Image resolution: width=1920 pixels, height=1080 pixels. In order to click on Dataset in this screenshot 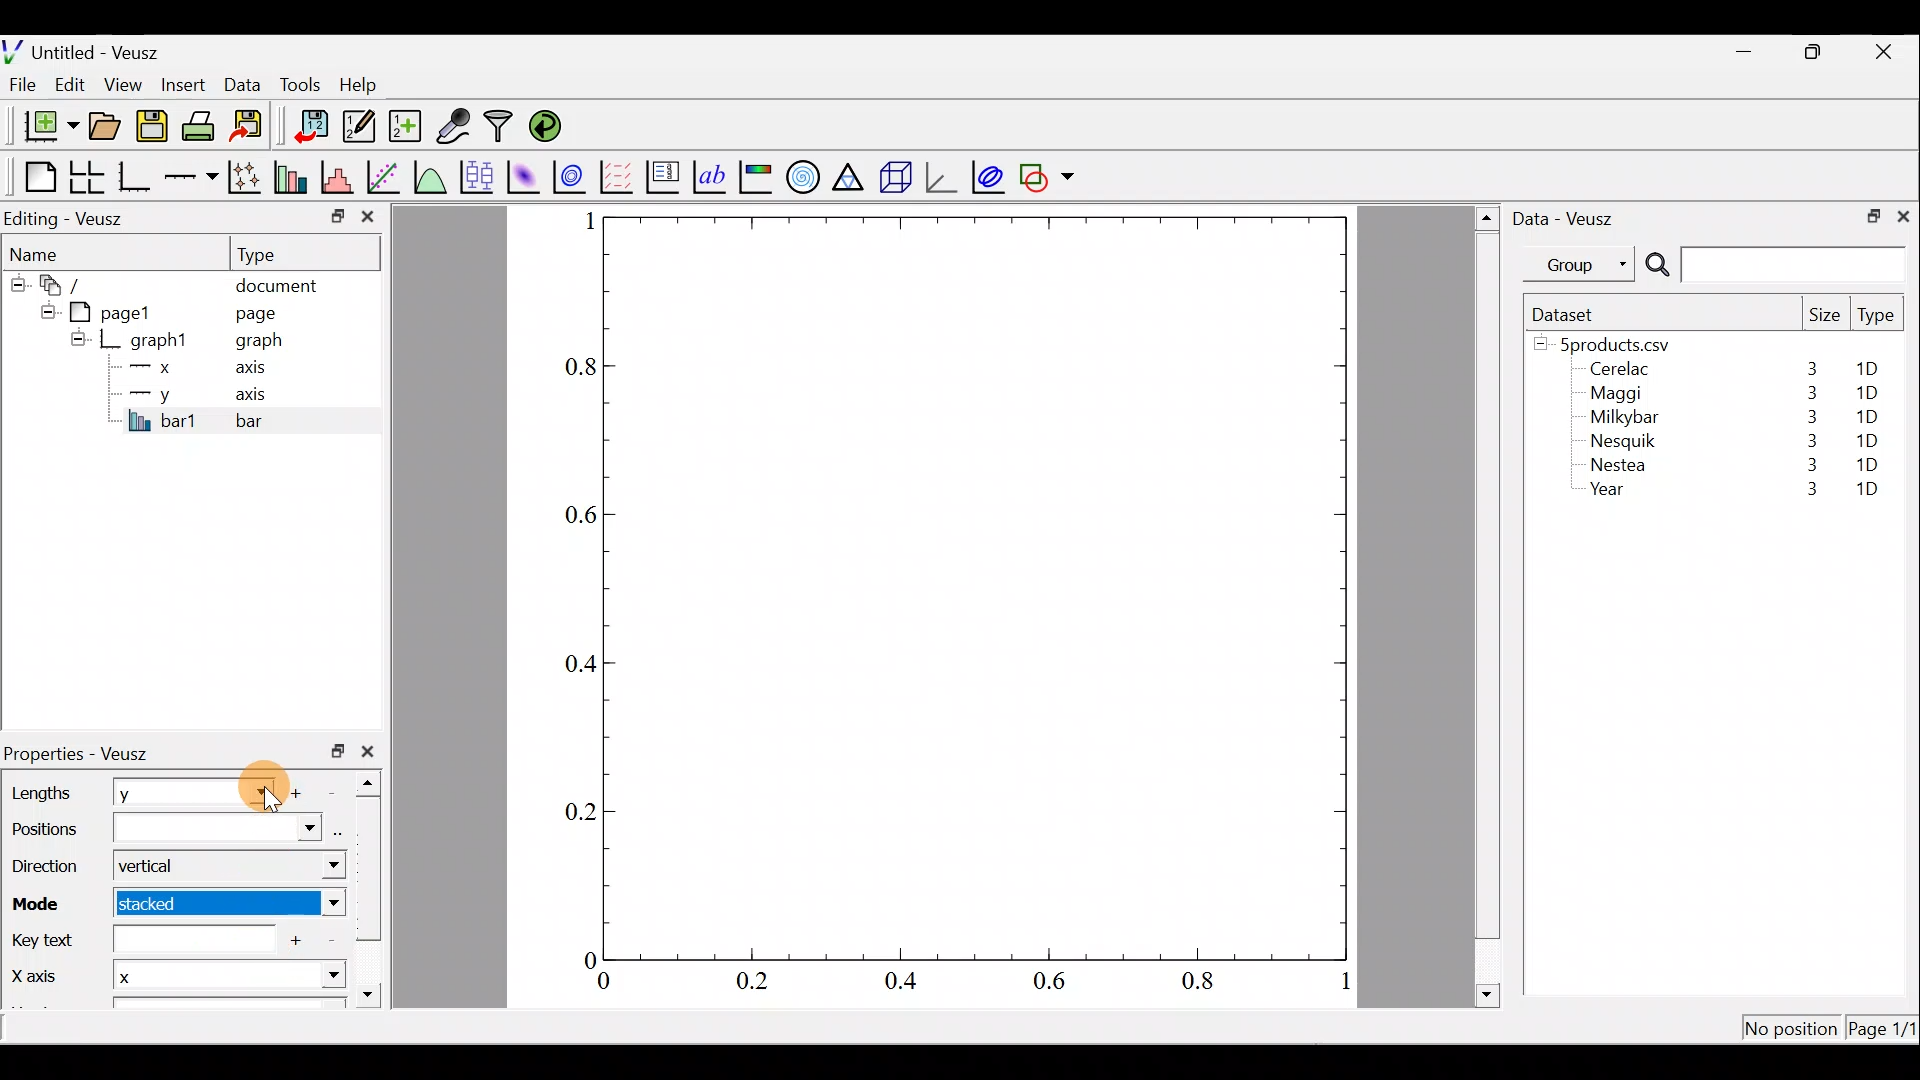, I will do `click(1570, 314)`.